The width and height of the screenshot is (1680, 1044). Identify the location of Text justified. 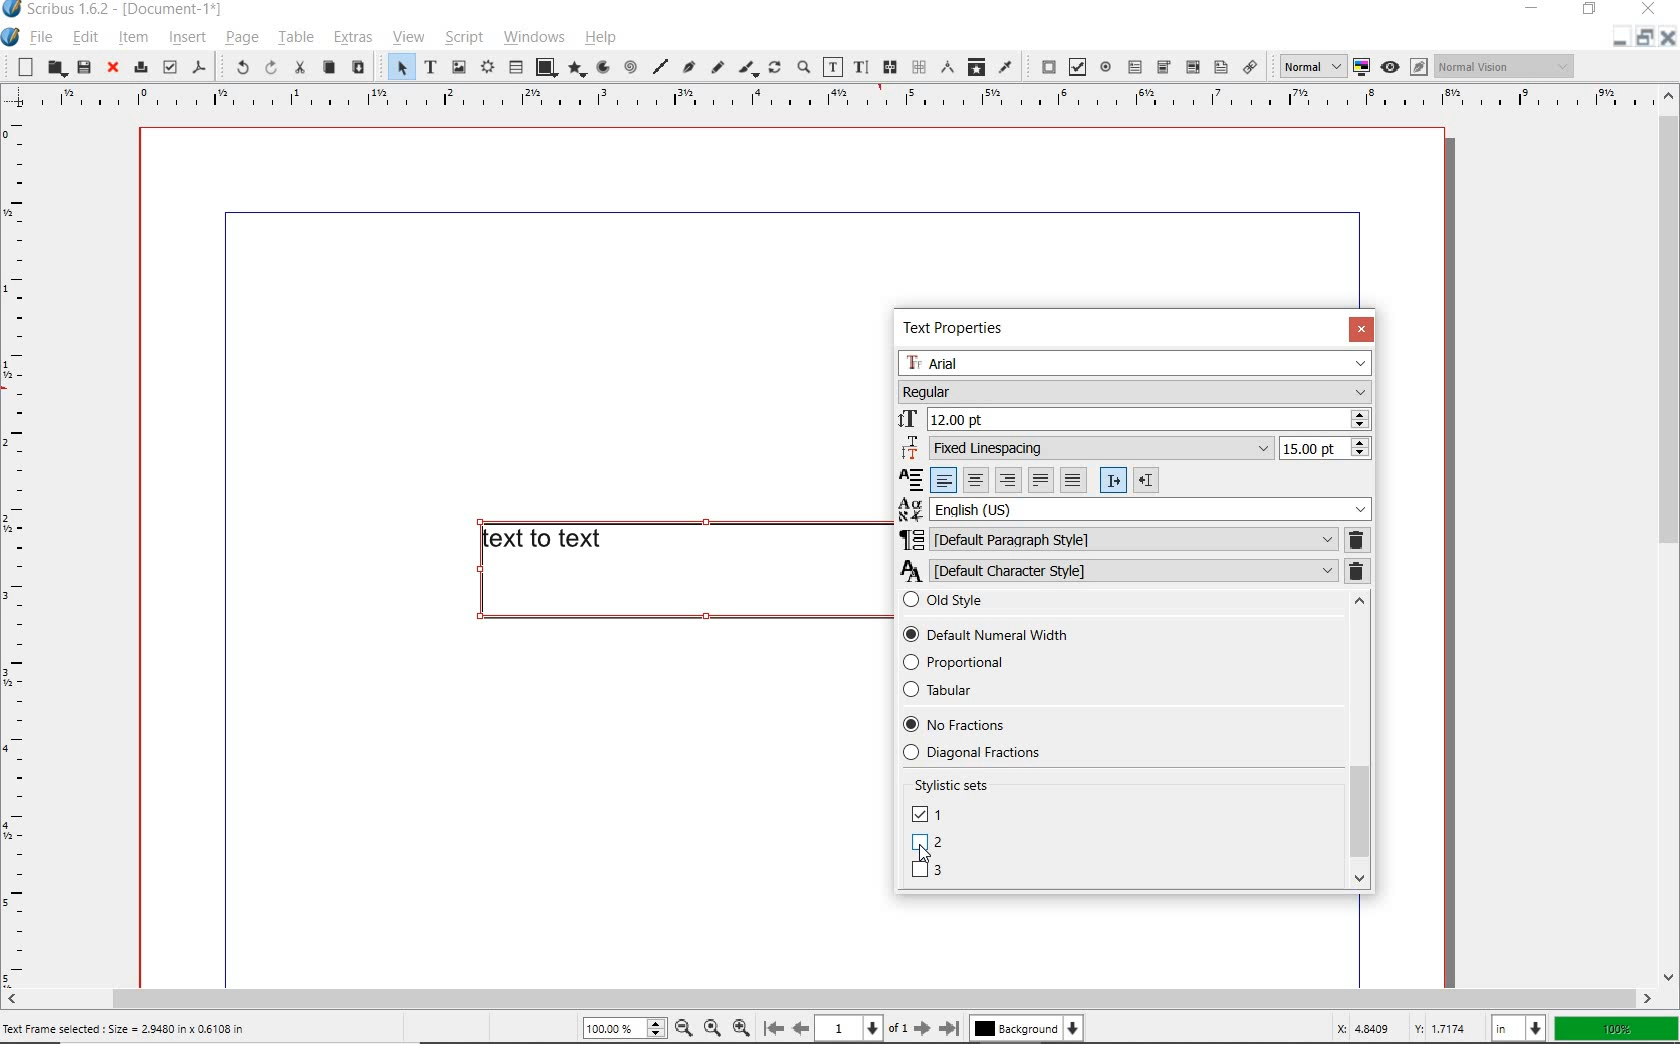
(1041, 479).